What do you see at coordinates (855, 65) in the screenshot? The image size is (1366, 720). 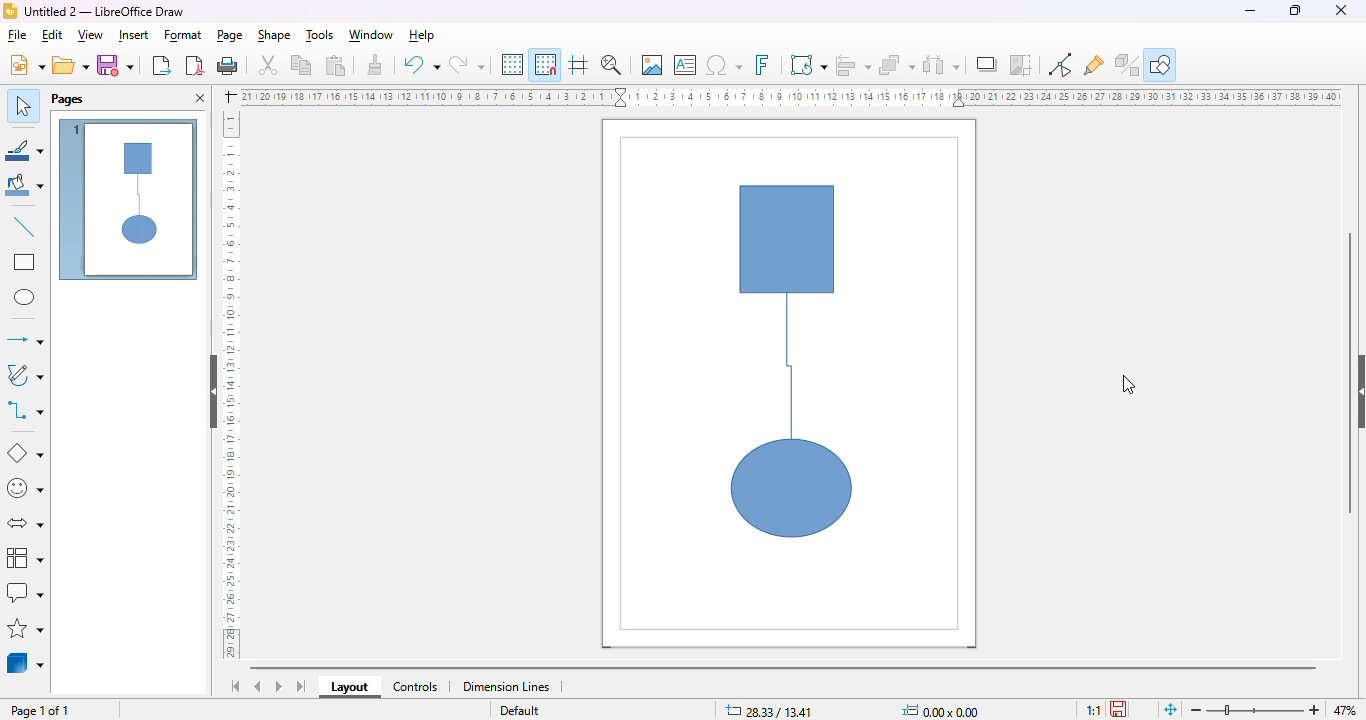 I see `align objects` at bounding box center [855, 65].